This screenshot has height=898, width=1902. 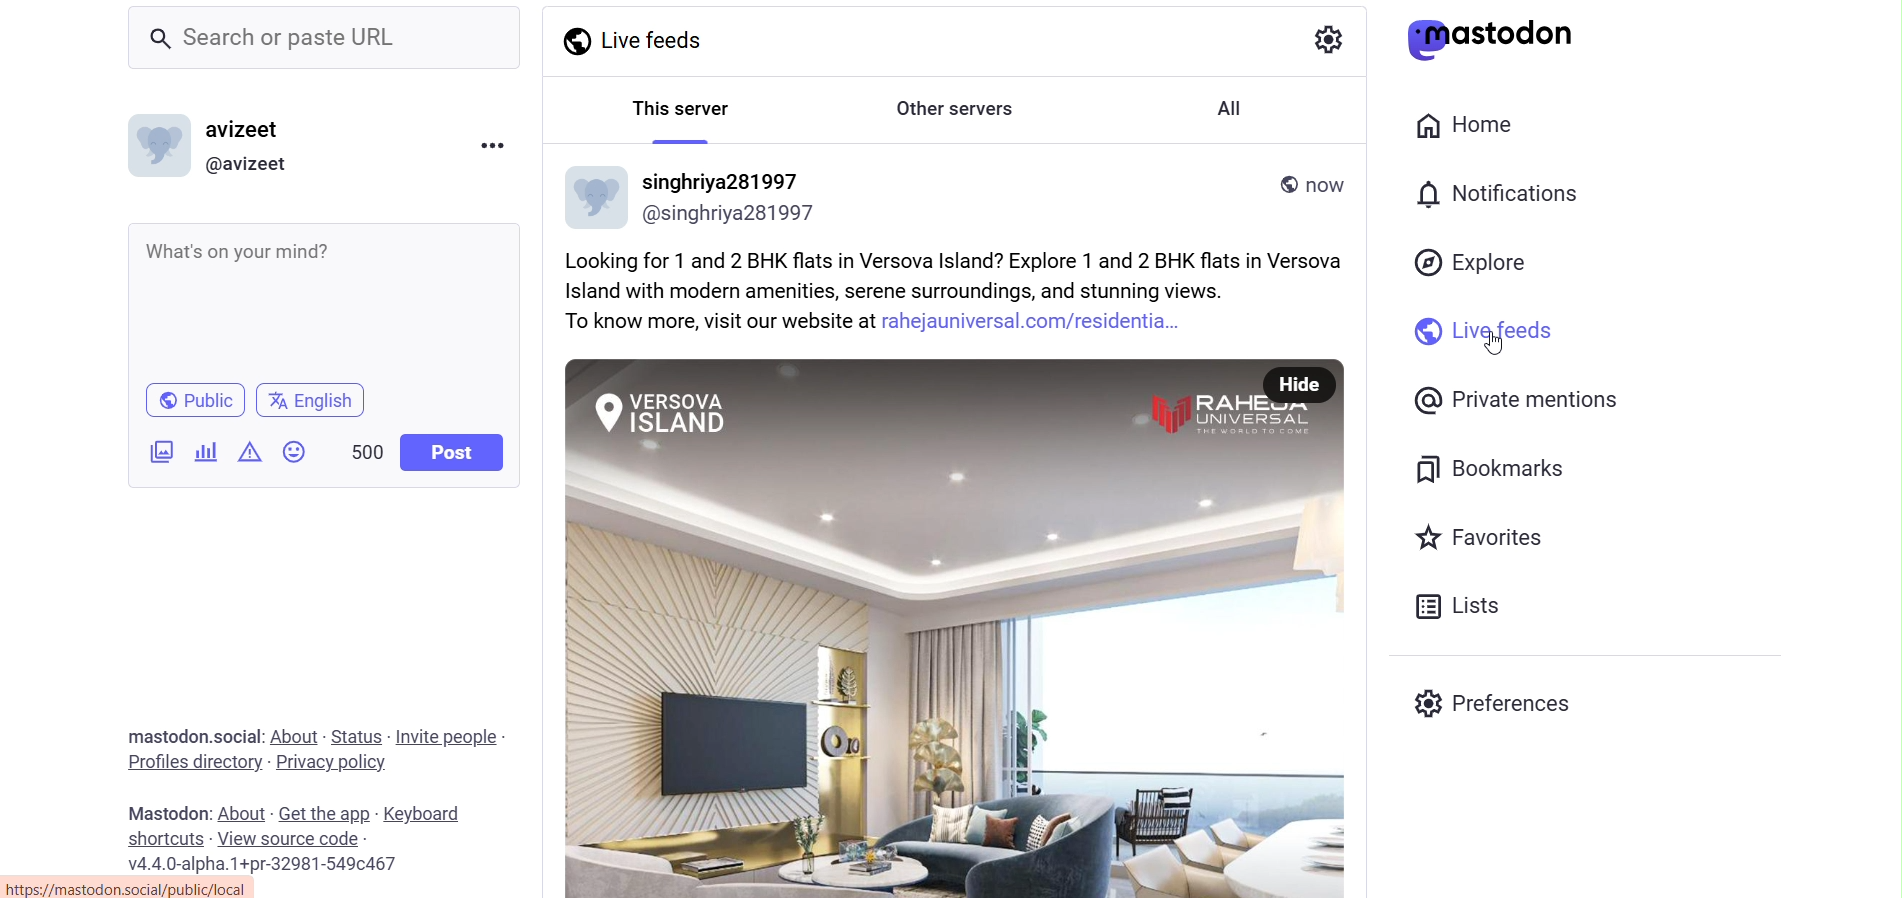 What do you see at coordinates (424, 814) in the screenshot?
I see `keyboard` at bounding box center [424, 814].